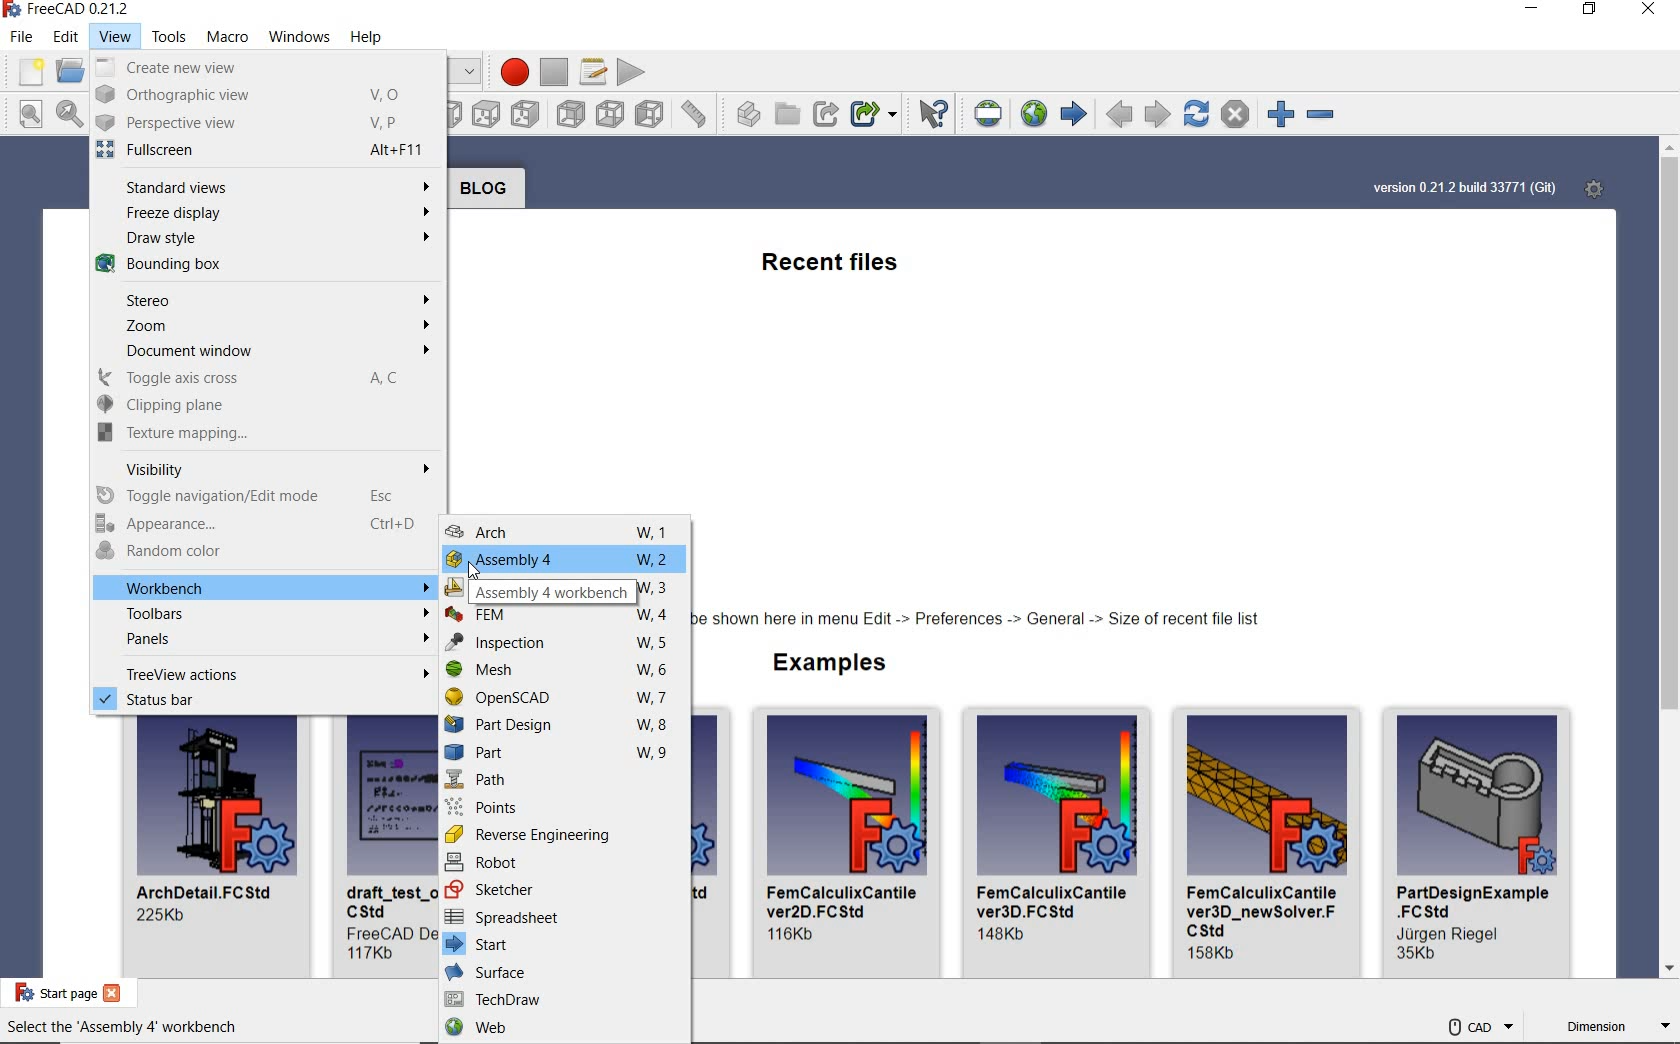  Describe the element at coordinates (1034, 113) in the screenshot. I see `open website` at that location.